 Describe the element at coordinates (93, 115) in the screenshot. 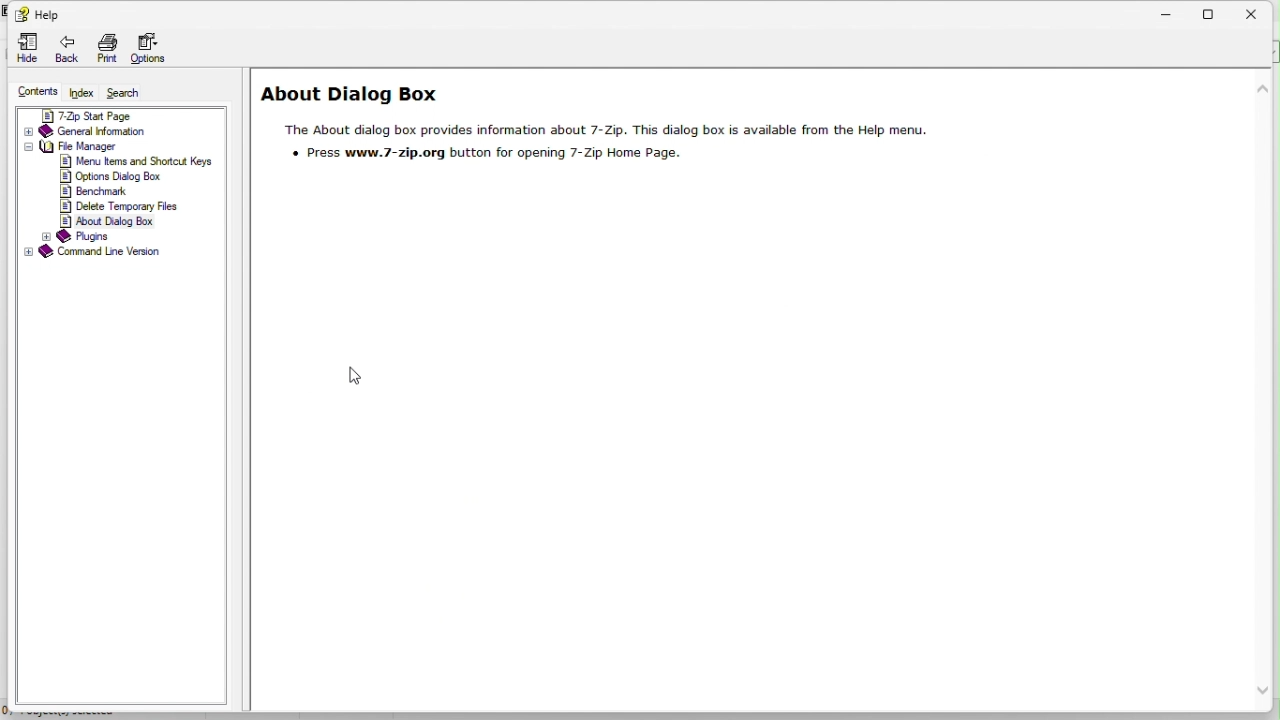

I see `§ SE —
Bama` at that location.